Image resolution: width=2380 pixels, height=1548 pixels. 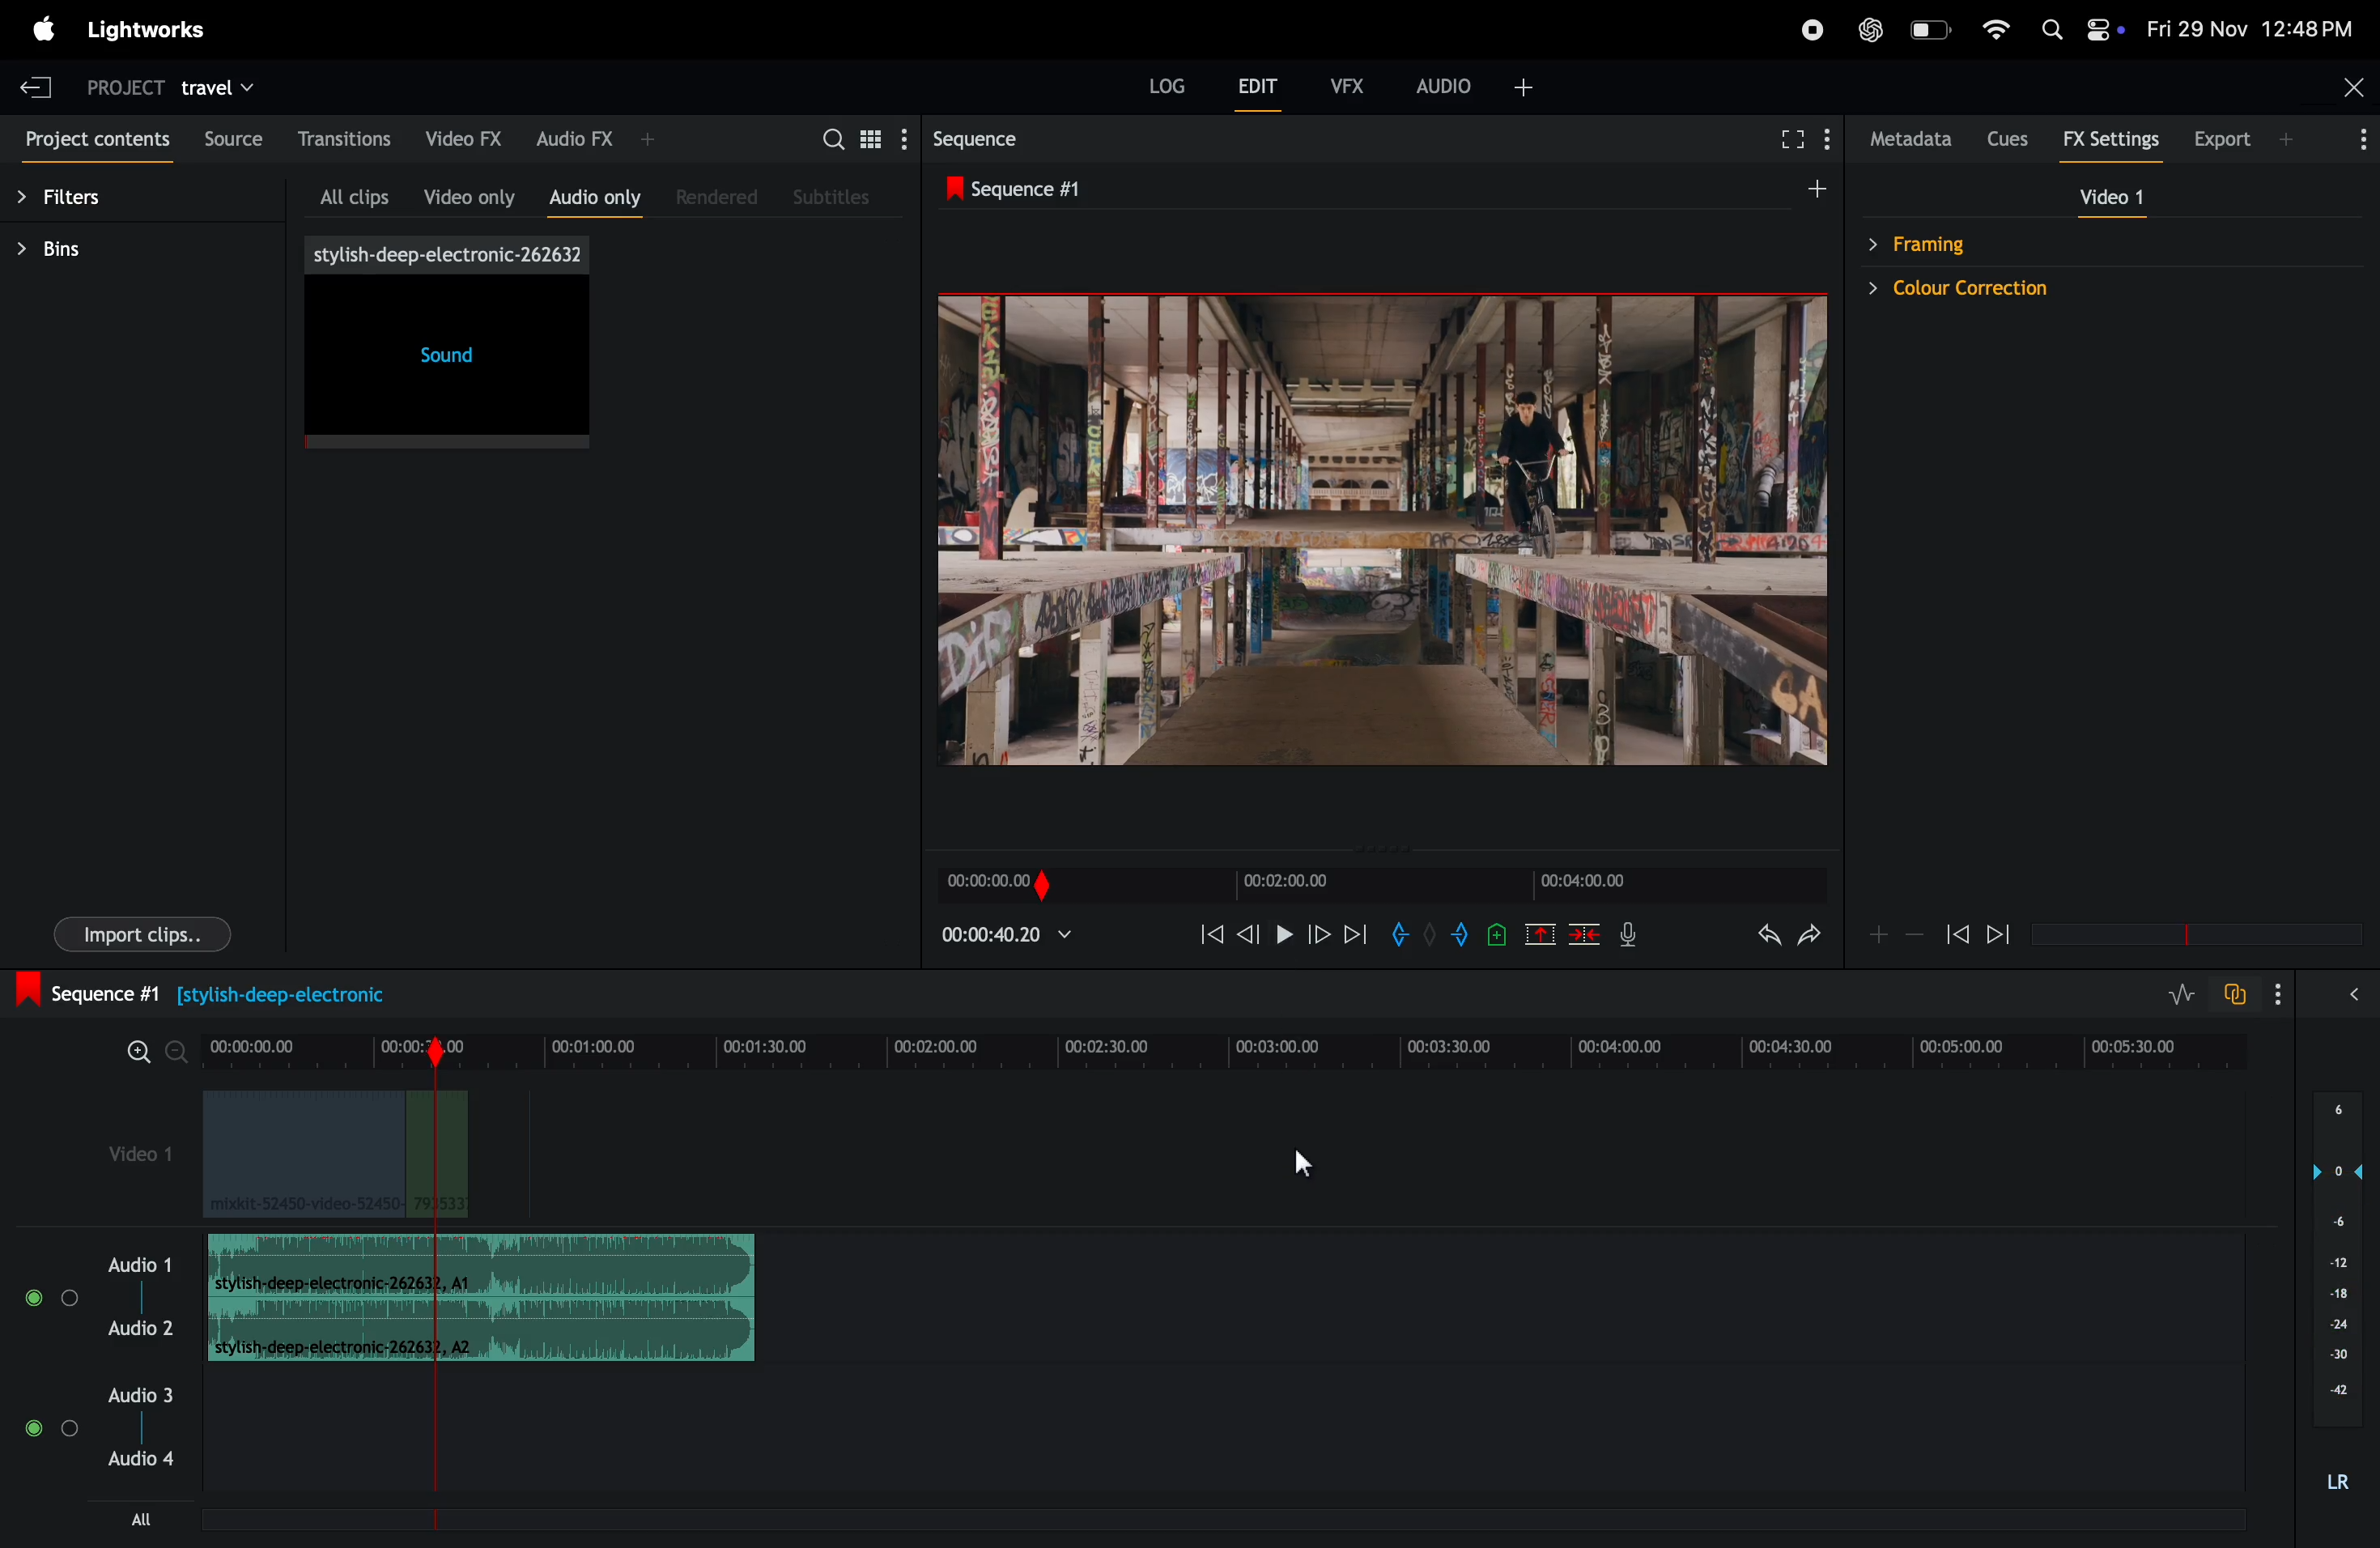 What do you see at coordinates (468, 136) in the screenshot?
I see `video fx` at bounding box center [468, 136].